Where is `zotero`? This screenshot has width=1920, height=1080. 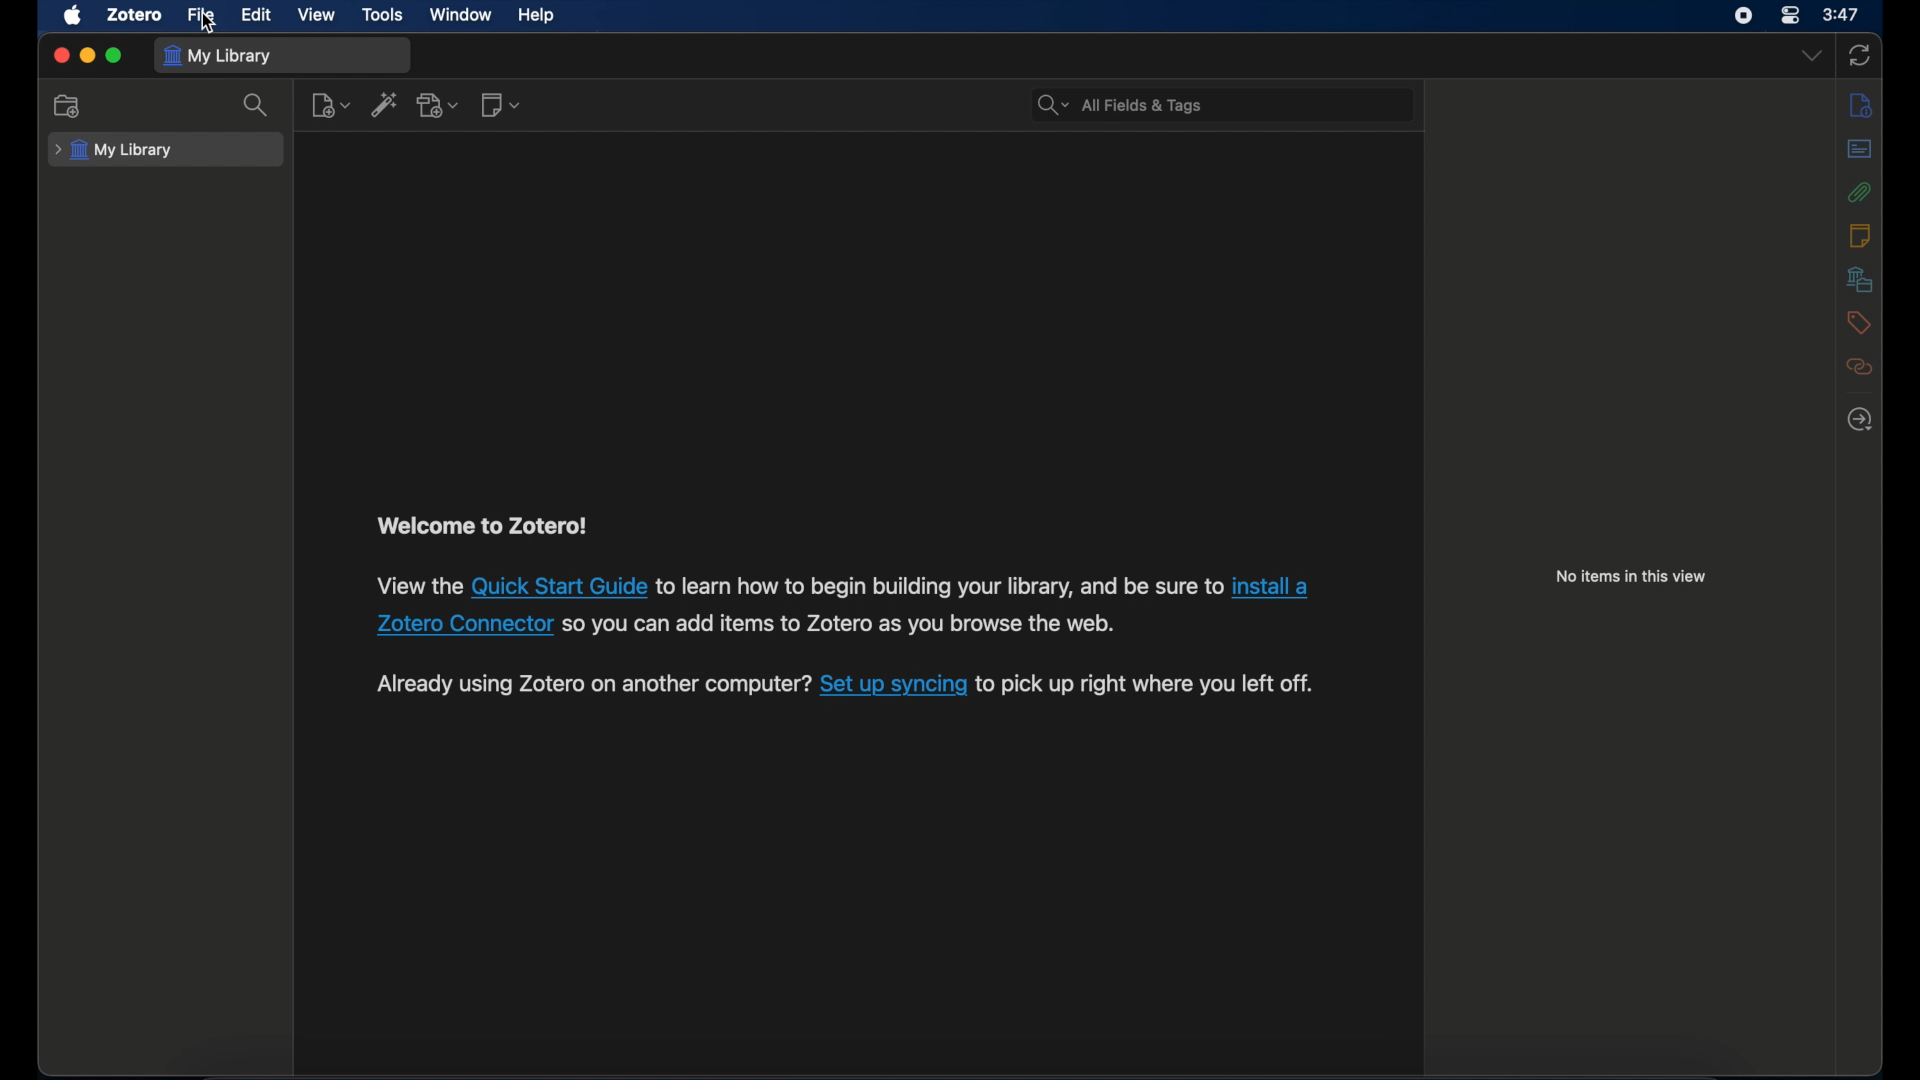 zotero is located at coordinates (136, 15).